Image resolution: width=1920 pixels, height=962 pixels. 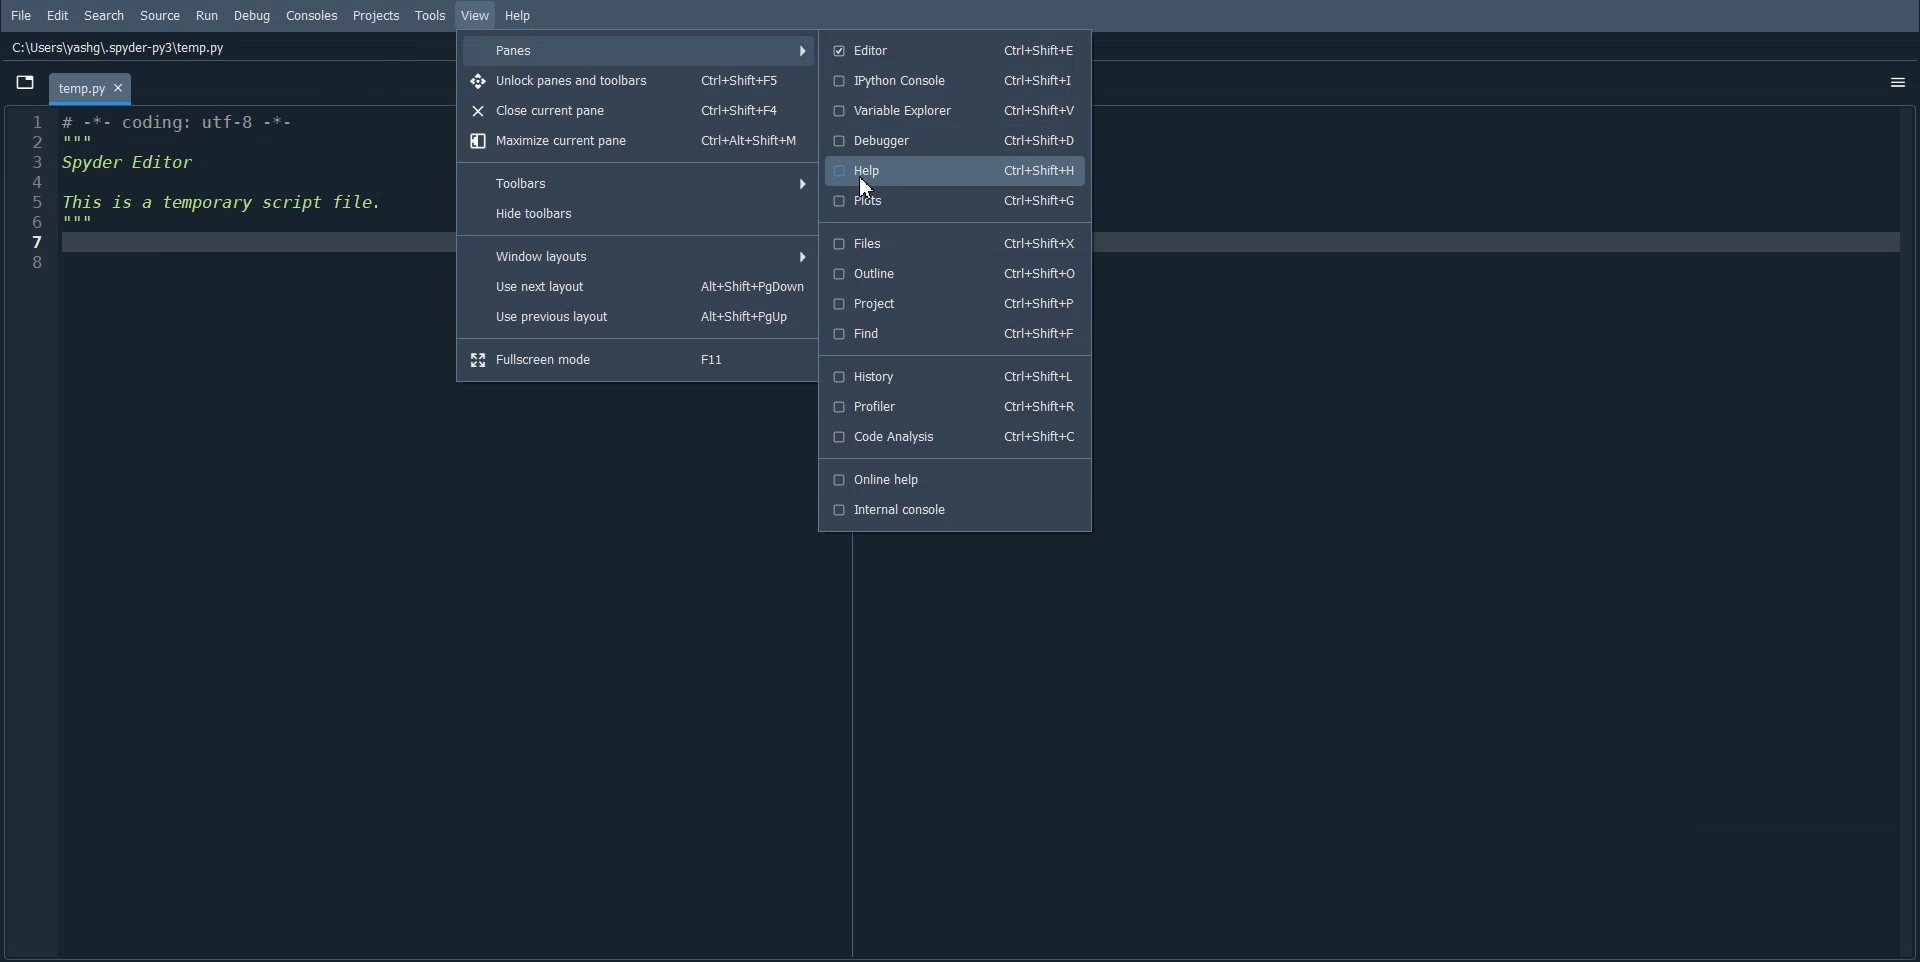 I want to click on Window layout, so click(x=638, y=254).